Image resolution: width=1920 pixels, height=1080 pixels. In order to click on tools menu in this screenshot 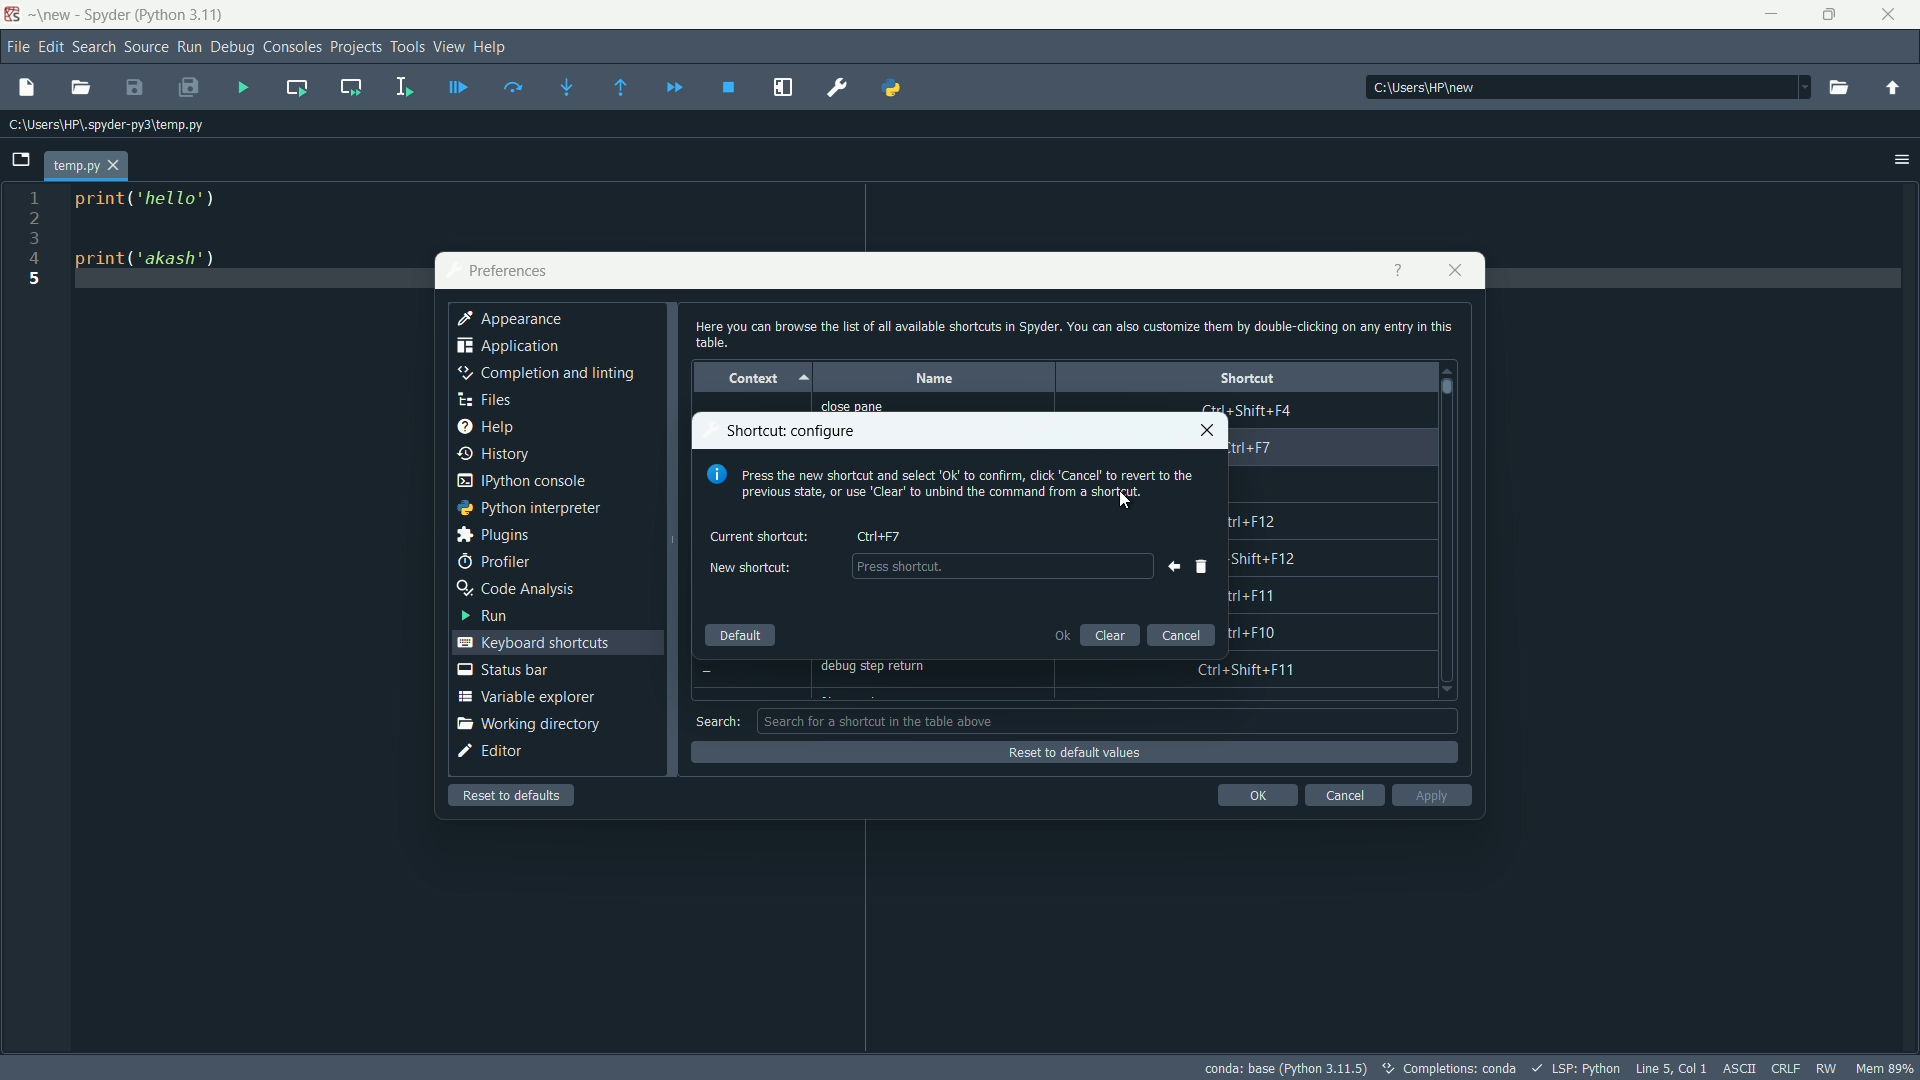, I will do `click(407, 47)`.